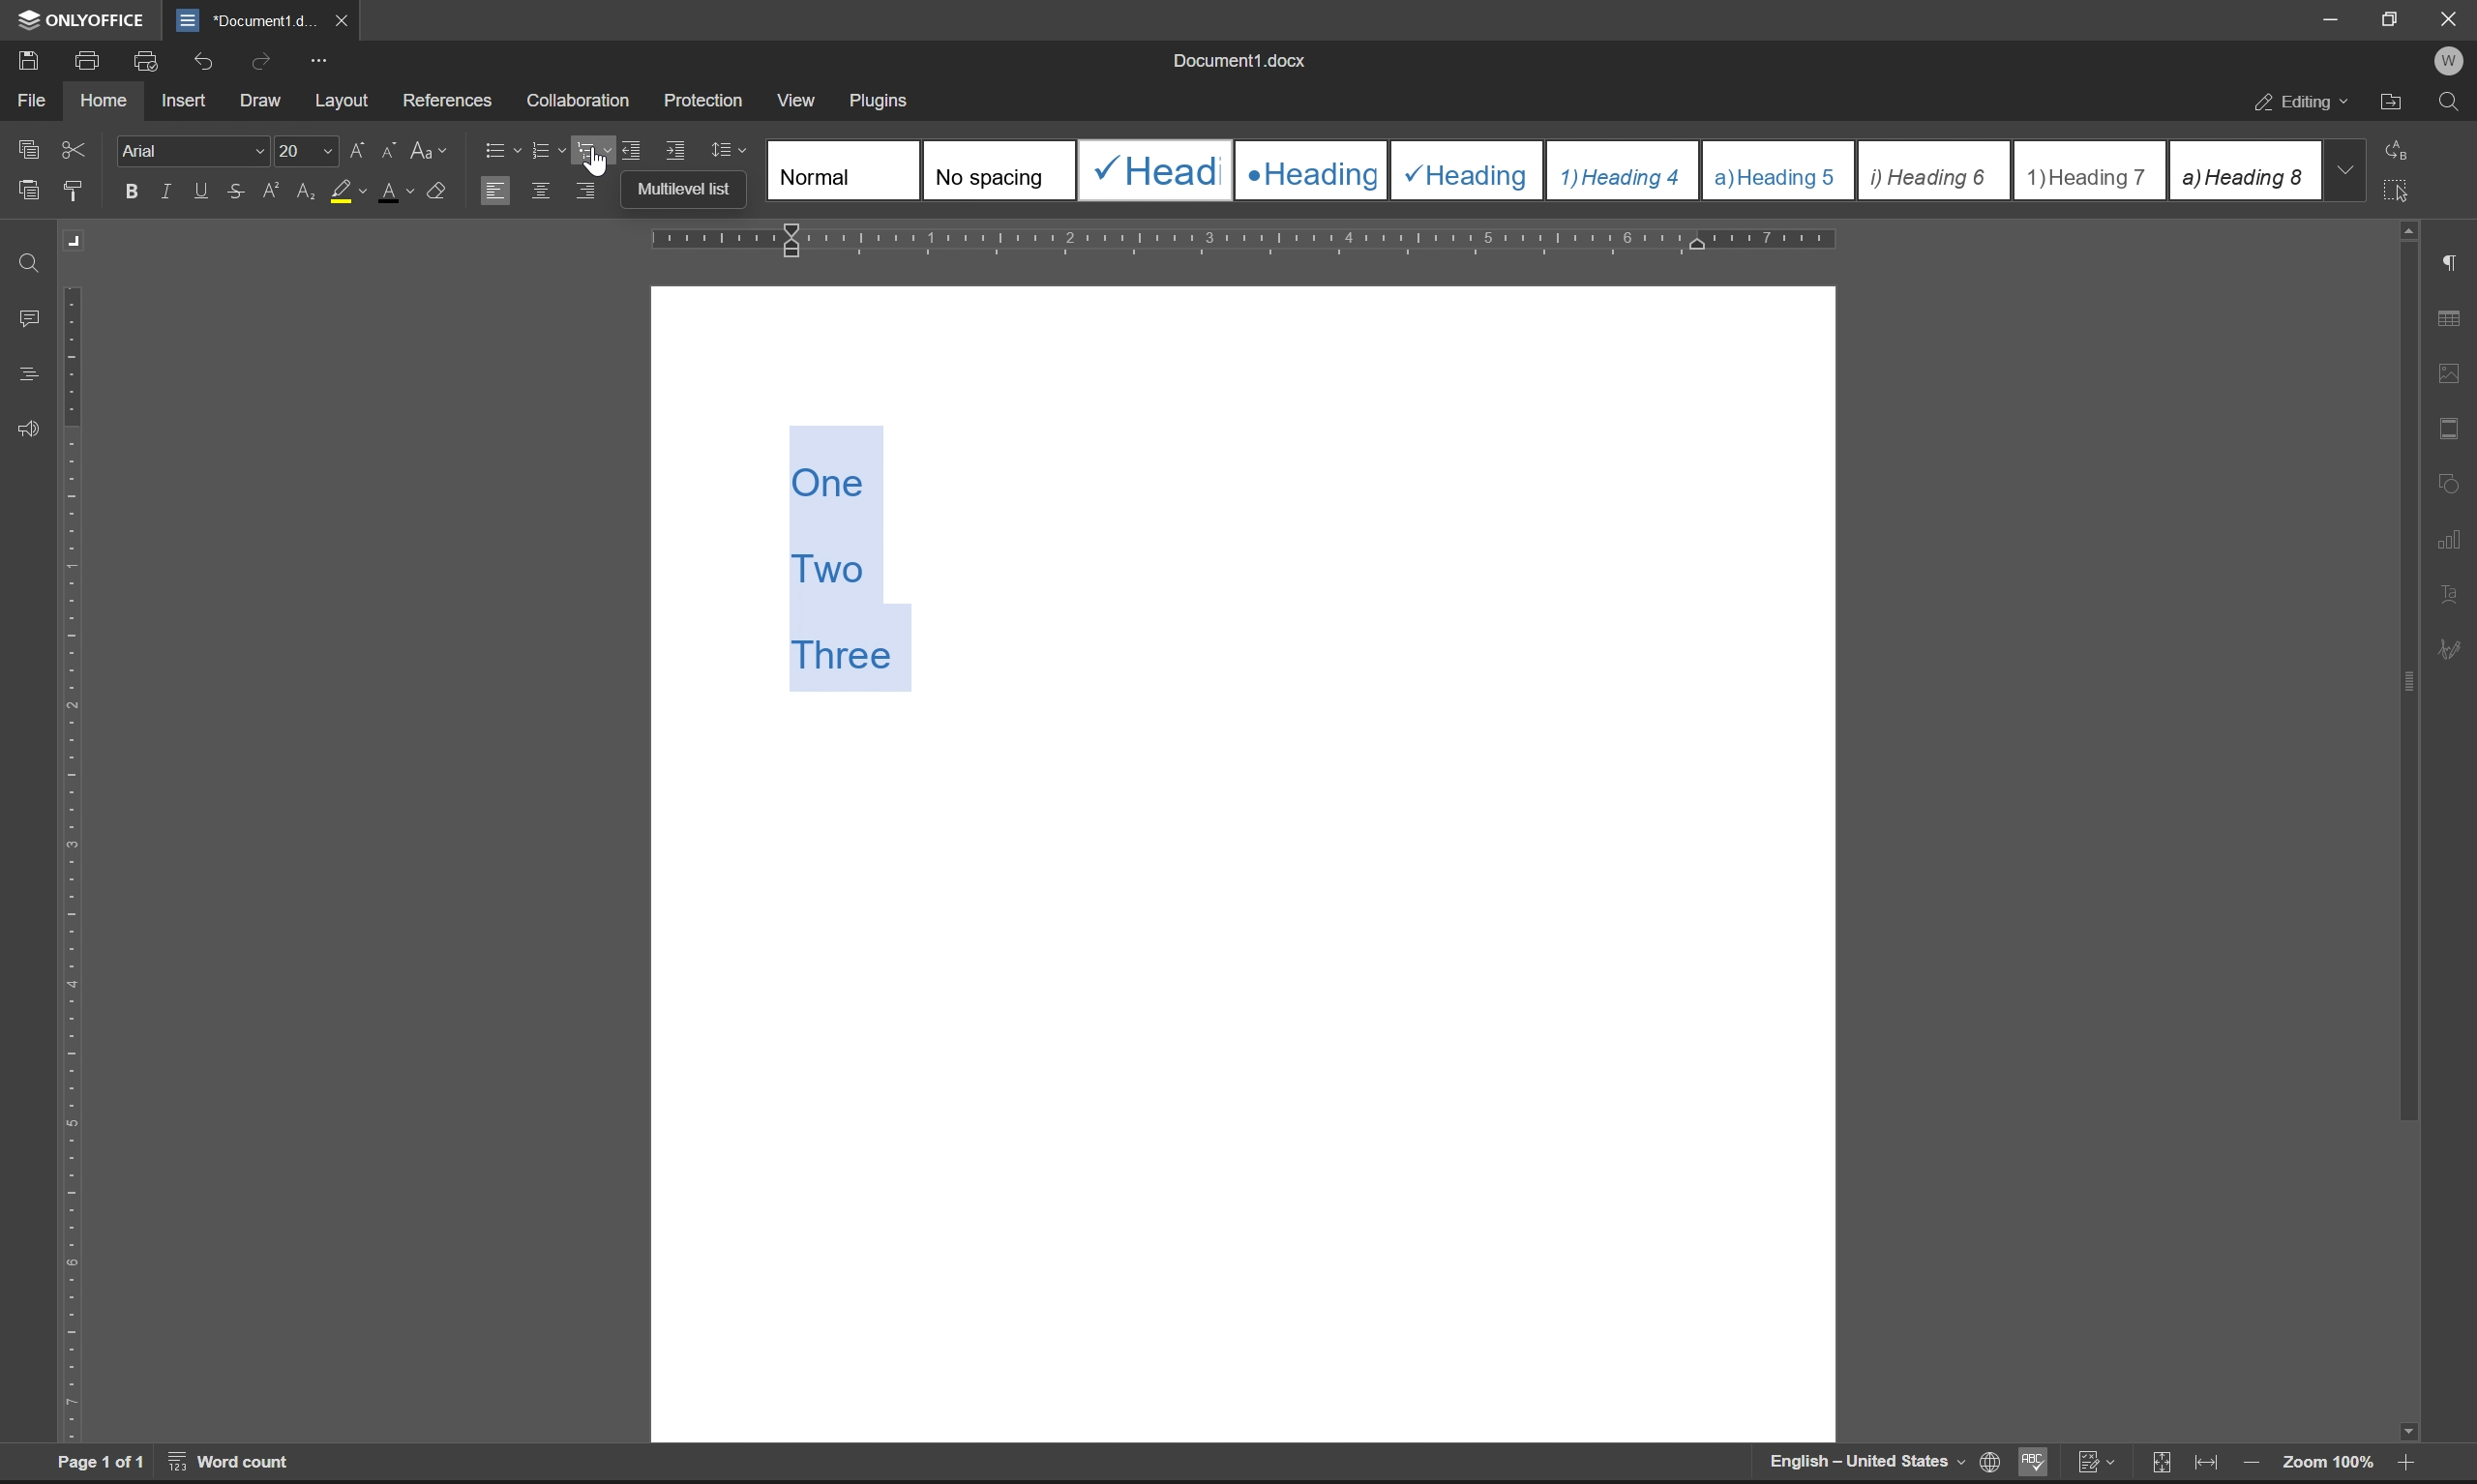 The height and width of the screenshot is (1484, 2477). Describe the element at coordinates (77, 241) in the screenshot. I see `Margin` at that location.